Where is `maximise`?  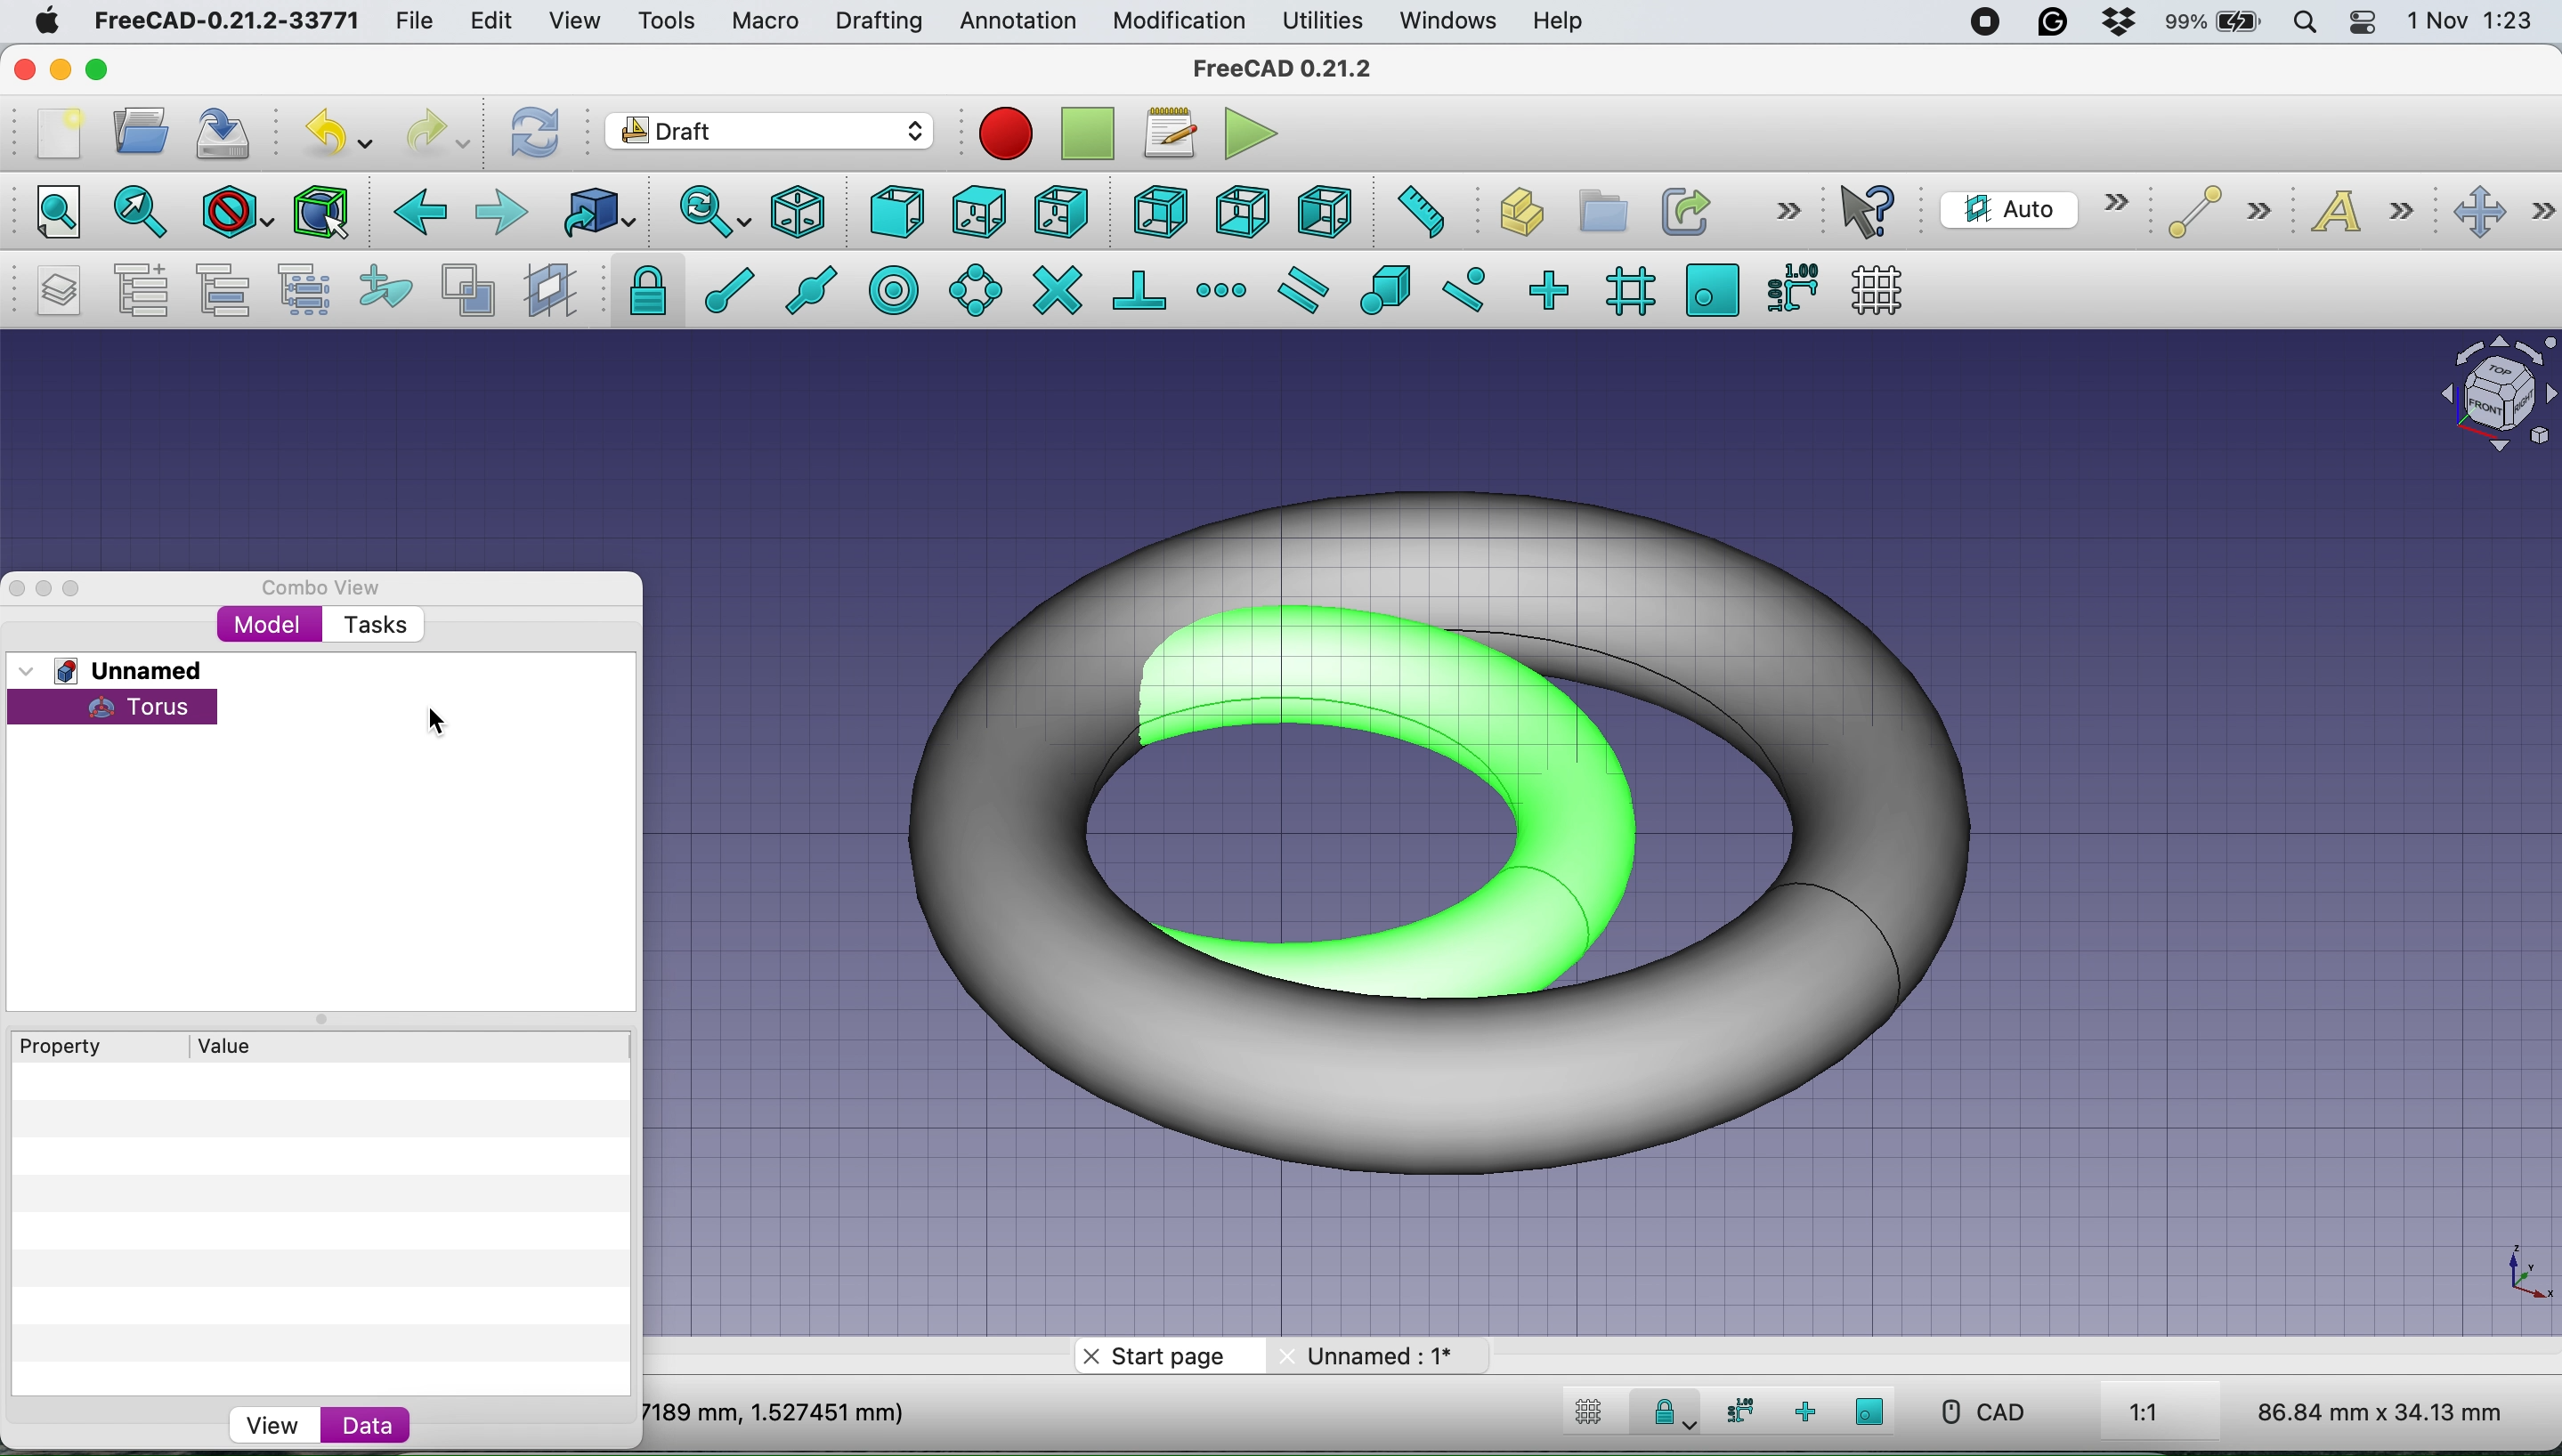 maximise is located at coordinates (101, 71).